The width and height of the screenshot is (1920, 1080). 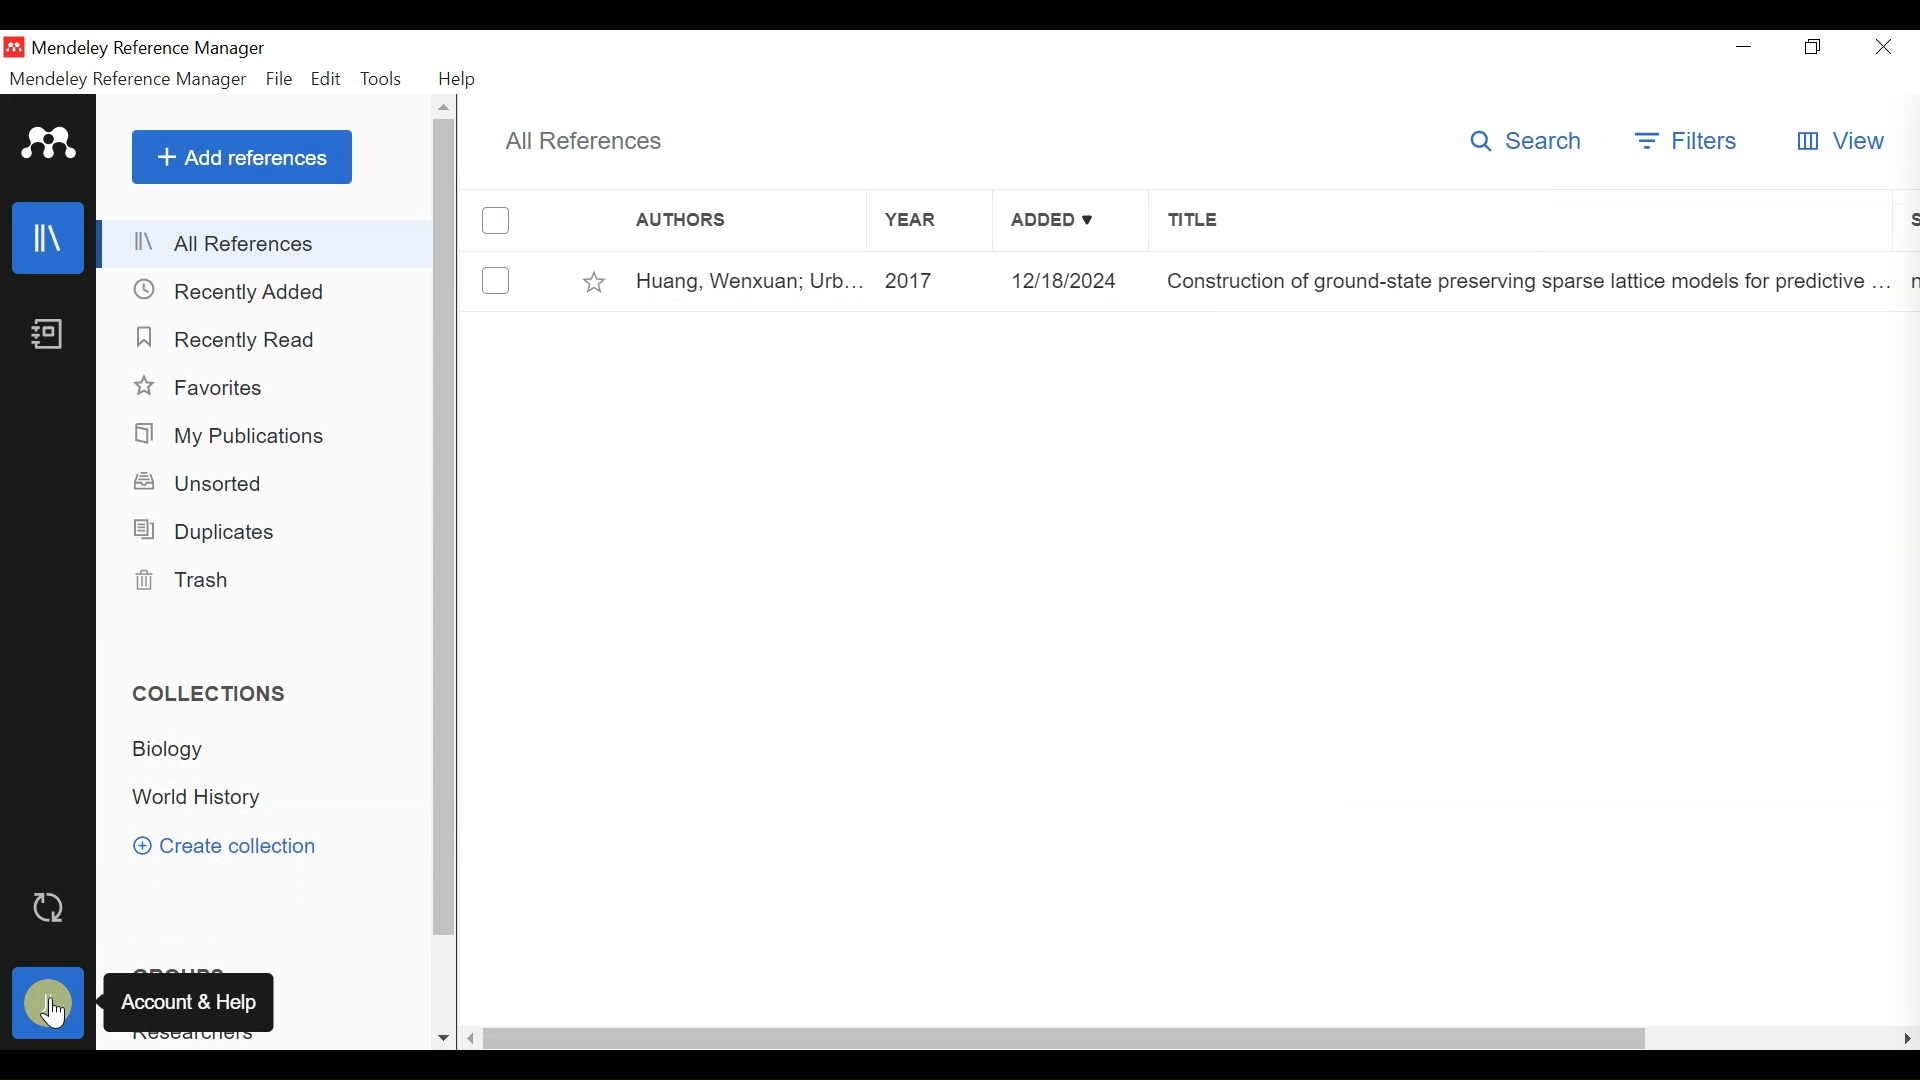 I want to click on Vertical Scroll bar, so click(x=446, y=529).